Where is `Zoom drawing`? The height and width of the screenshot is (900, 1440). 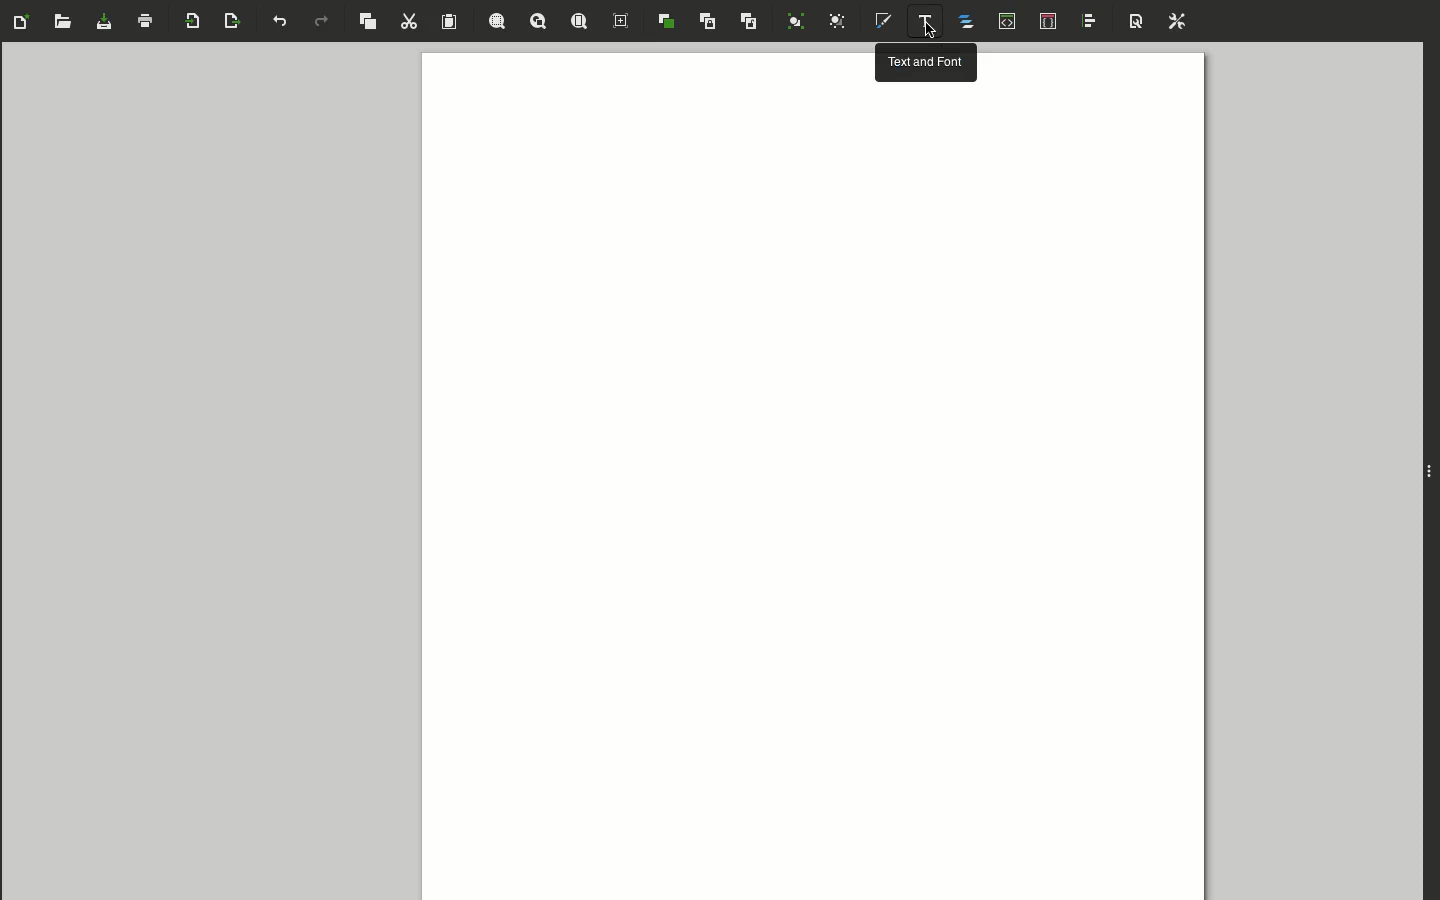
Zoom drawing is located at coordinates (540, 22).